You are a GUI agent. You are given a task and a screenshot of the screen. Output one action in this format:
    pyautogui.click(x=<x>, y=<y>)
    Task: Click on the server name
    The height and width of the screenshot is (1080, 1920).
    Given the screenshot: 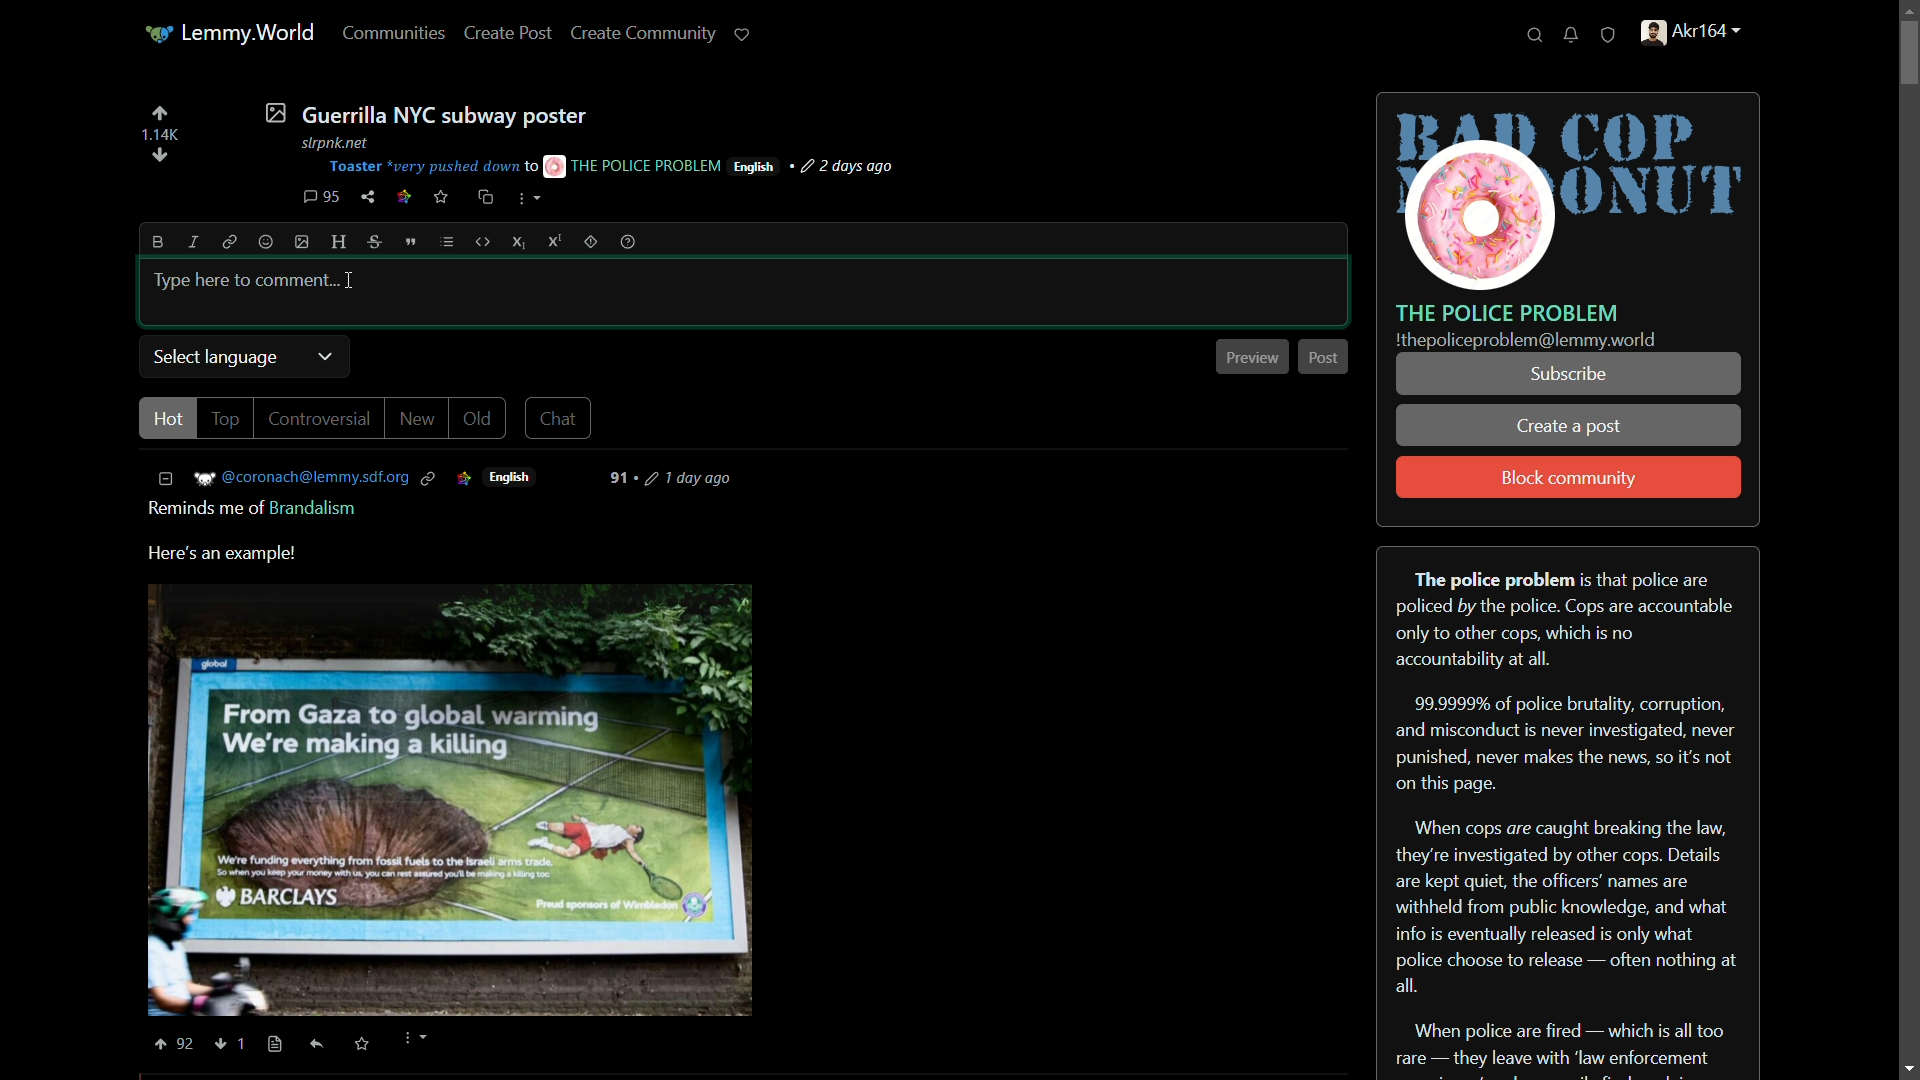 What is the action you would take?
    pyautogui.click(x=1508, y=312)
    